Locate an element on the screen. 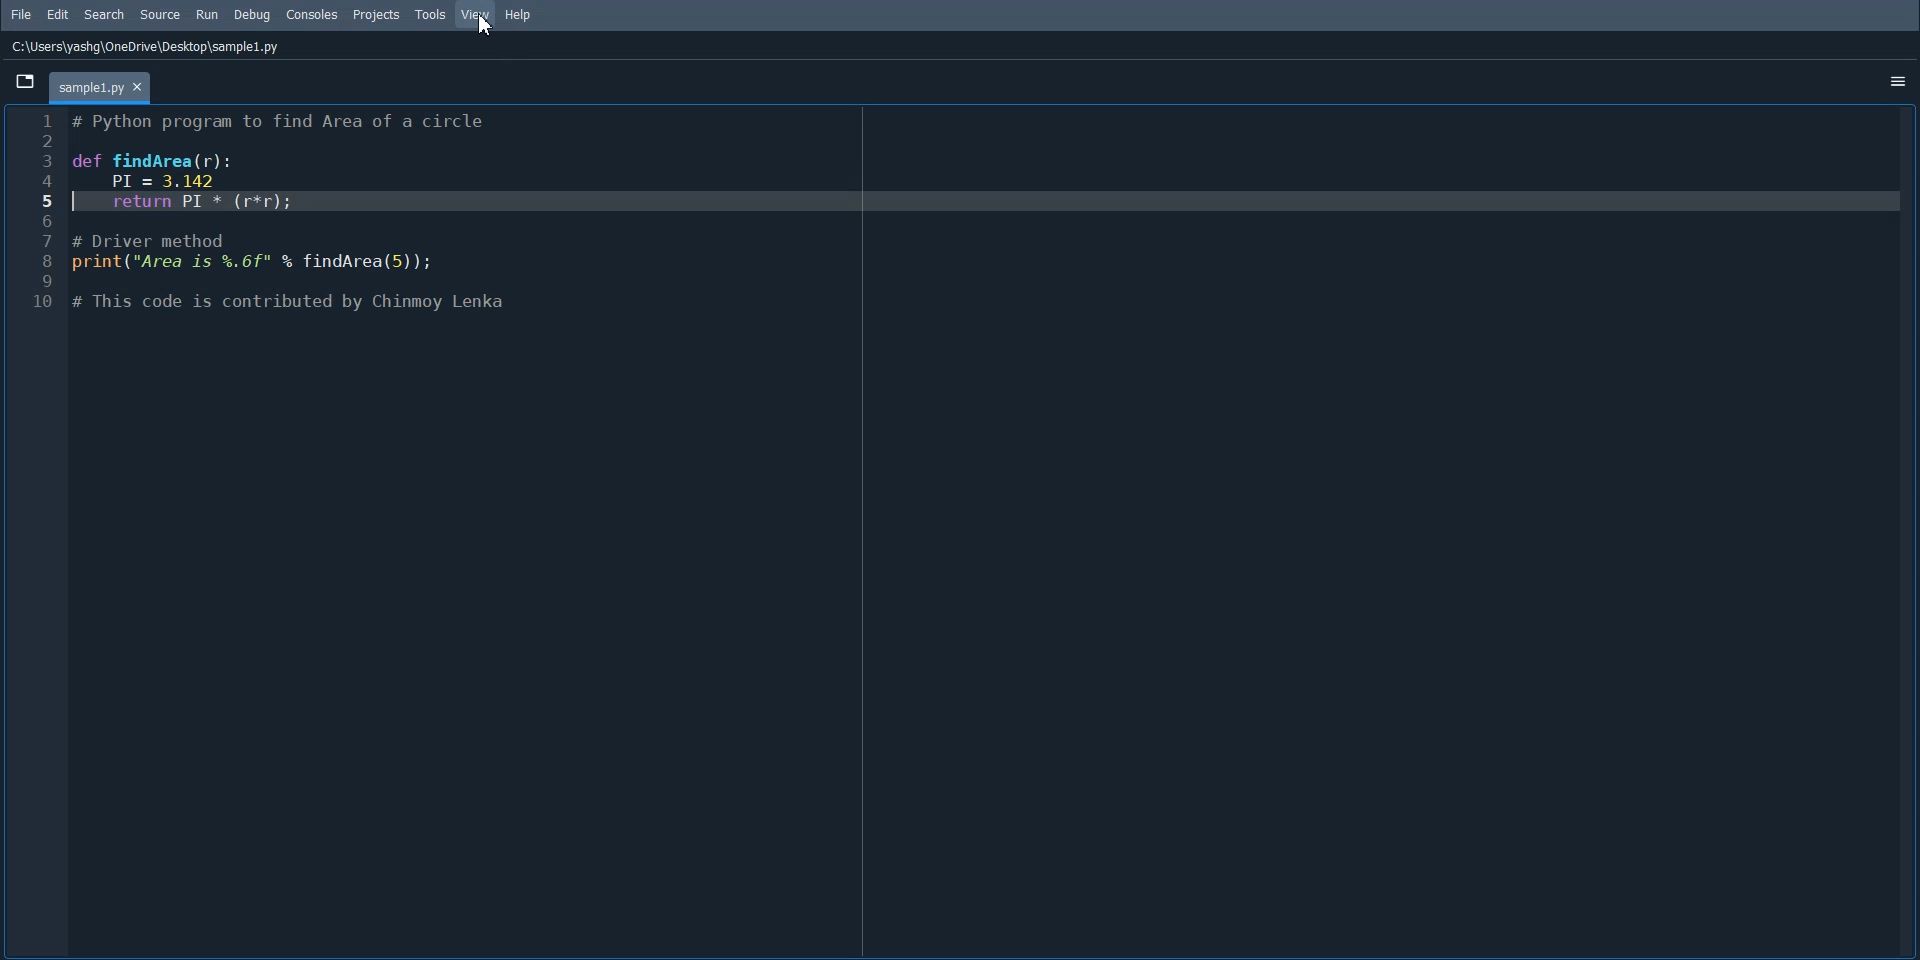 The width and height of the screenshot is (1920, 960). Debug is located at coordinates (252, 15).